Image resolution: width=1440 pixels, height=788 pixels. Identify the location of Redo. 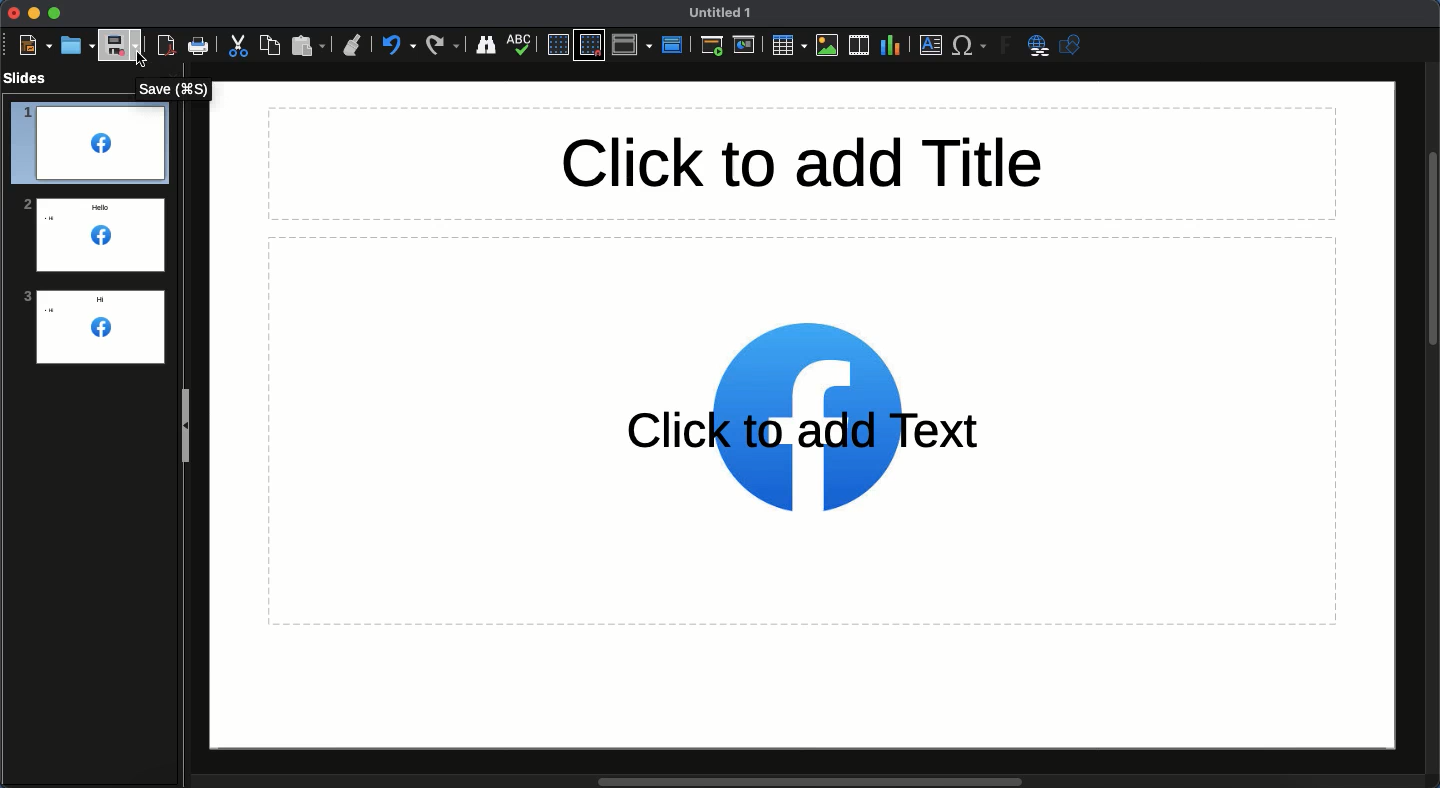
(444, 45).